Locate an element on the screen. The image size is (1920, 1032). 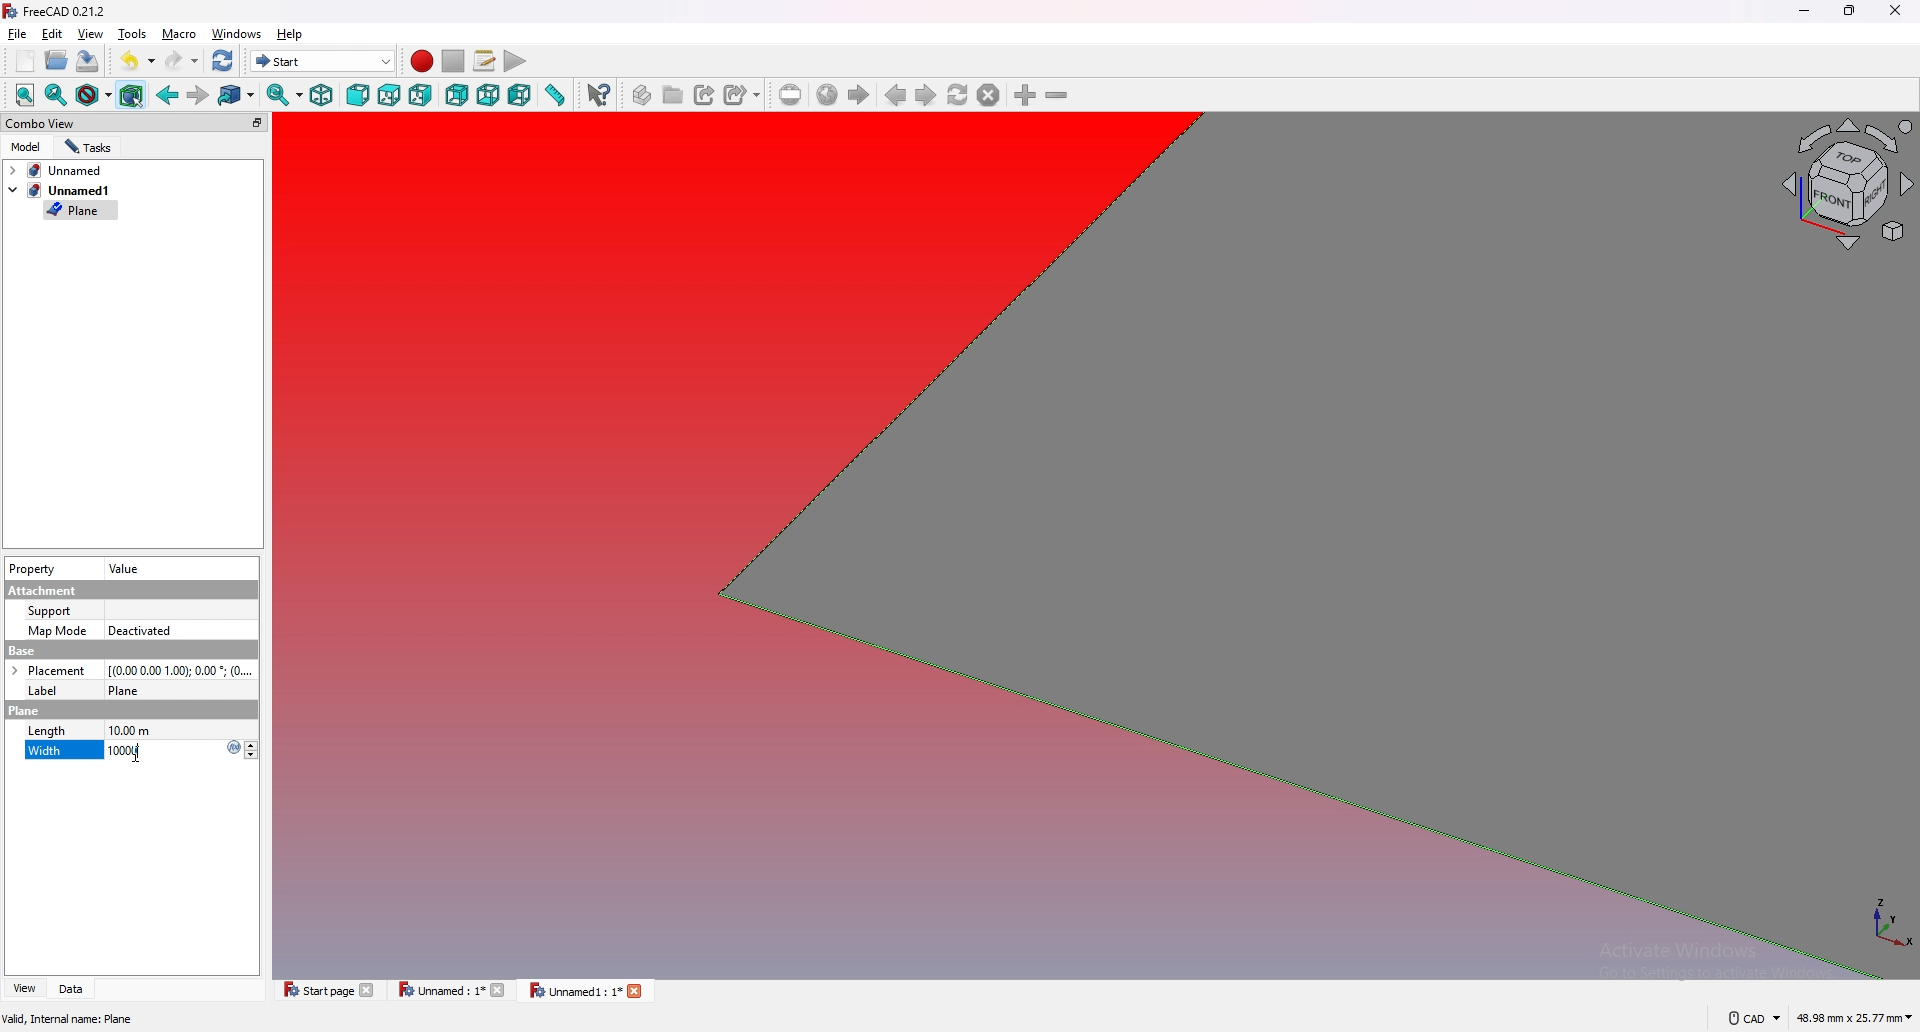
new is located at coordinates (26, 61).